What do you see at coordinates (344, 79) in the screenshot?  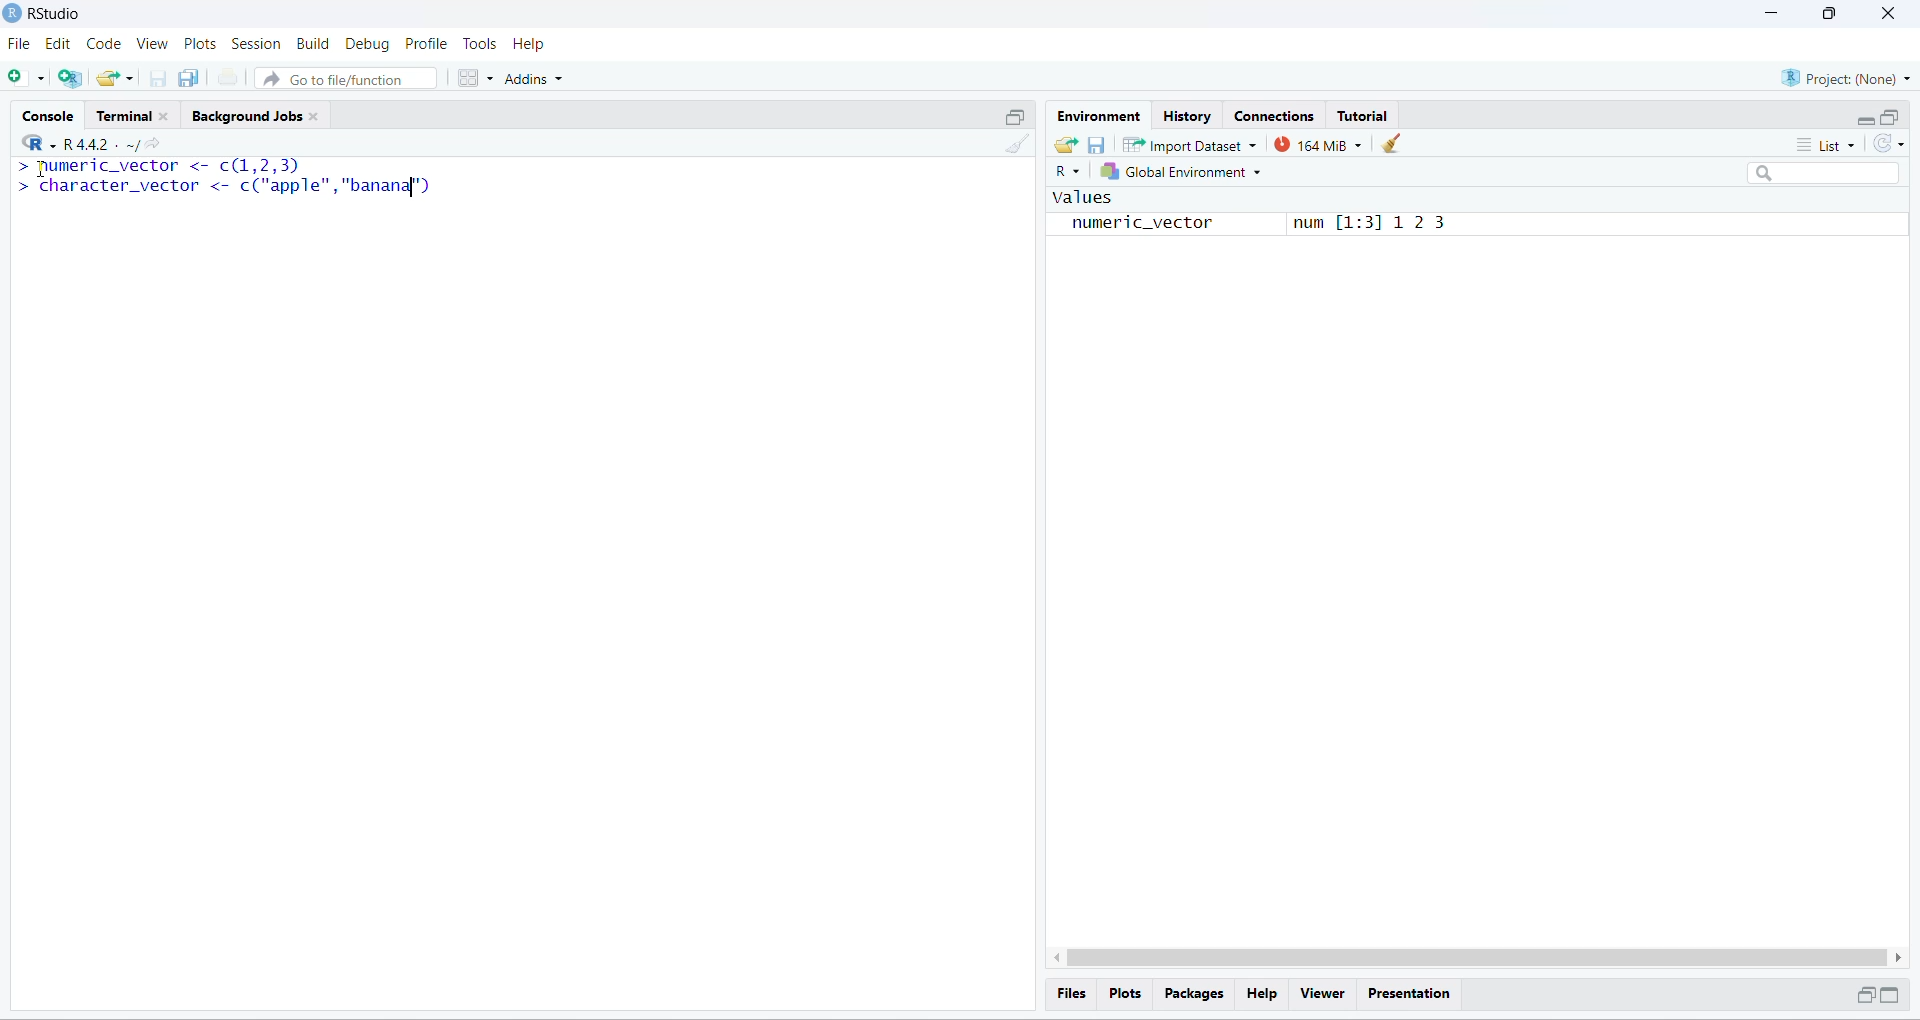 I see `Go to file/function` at bounding box center [344, 79].